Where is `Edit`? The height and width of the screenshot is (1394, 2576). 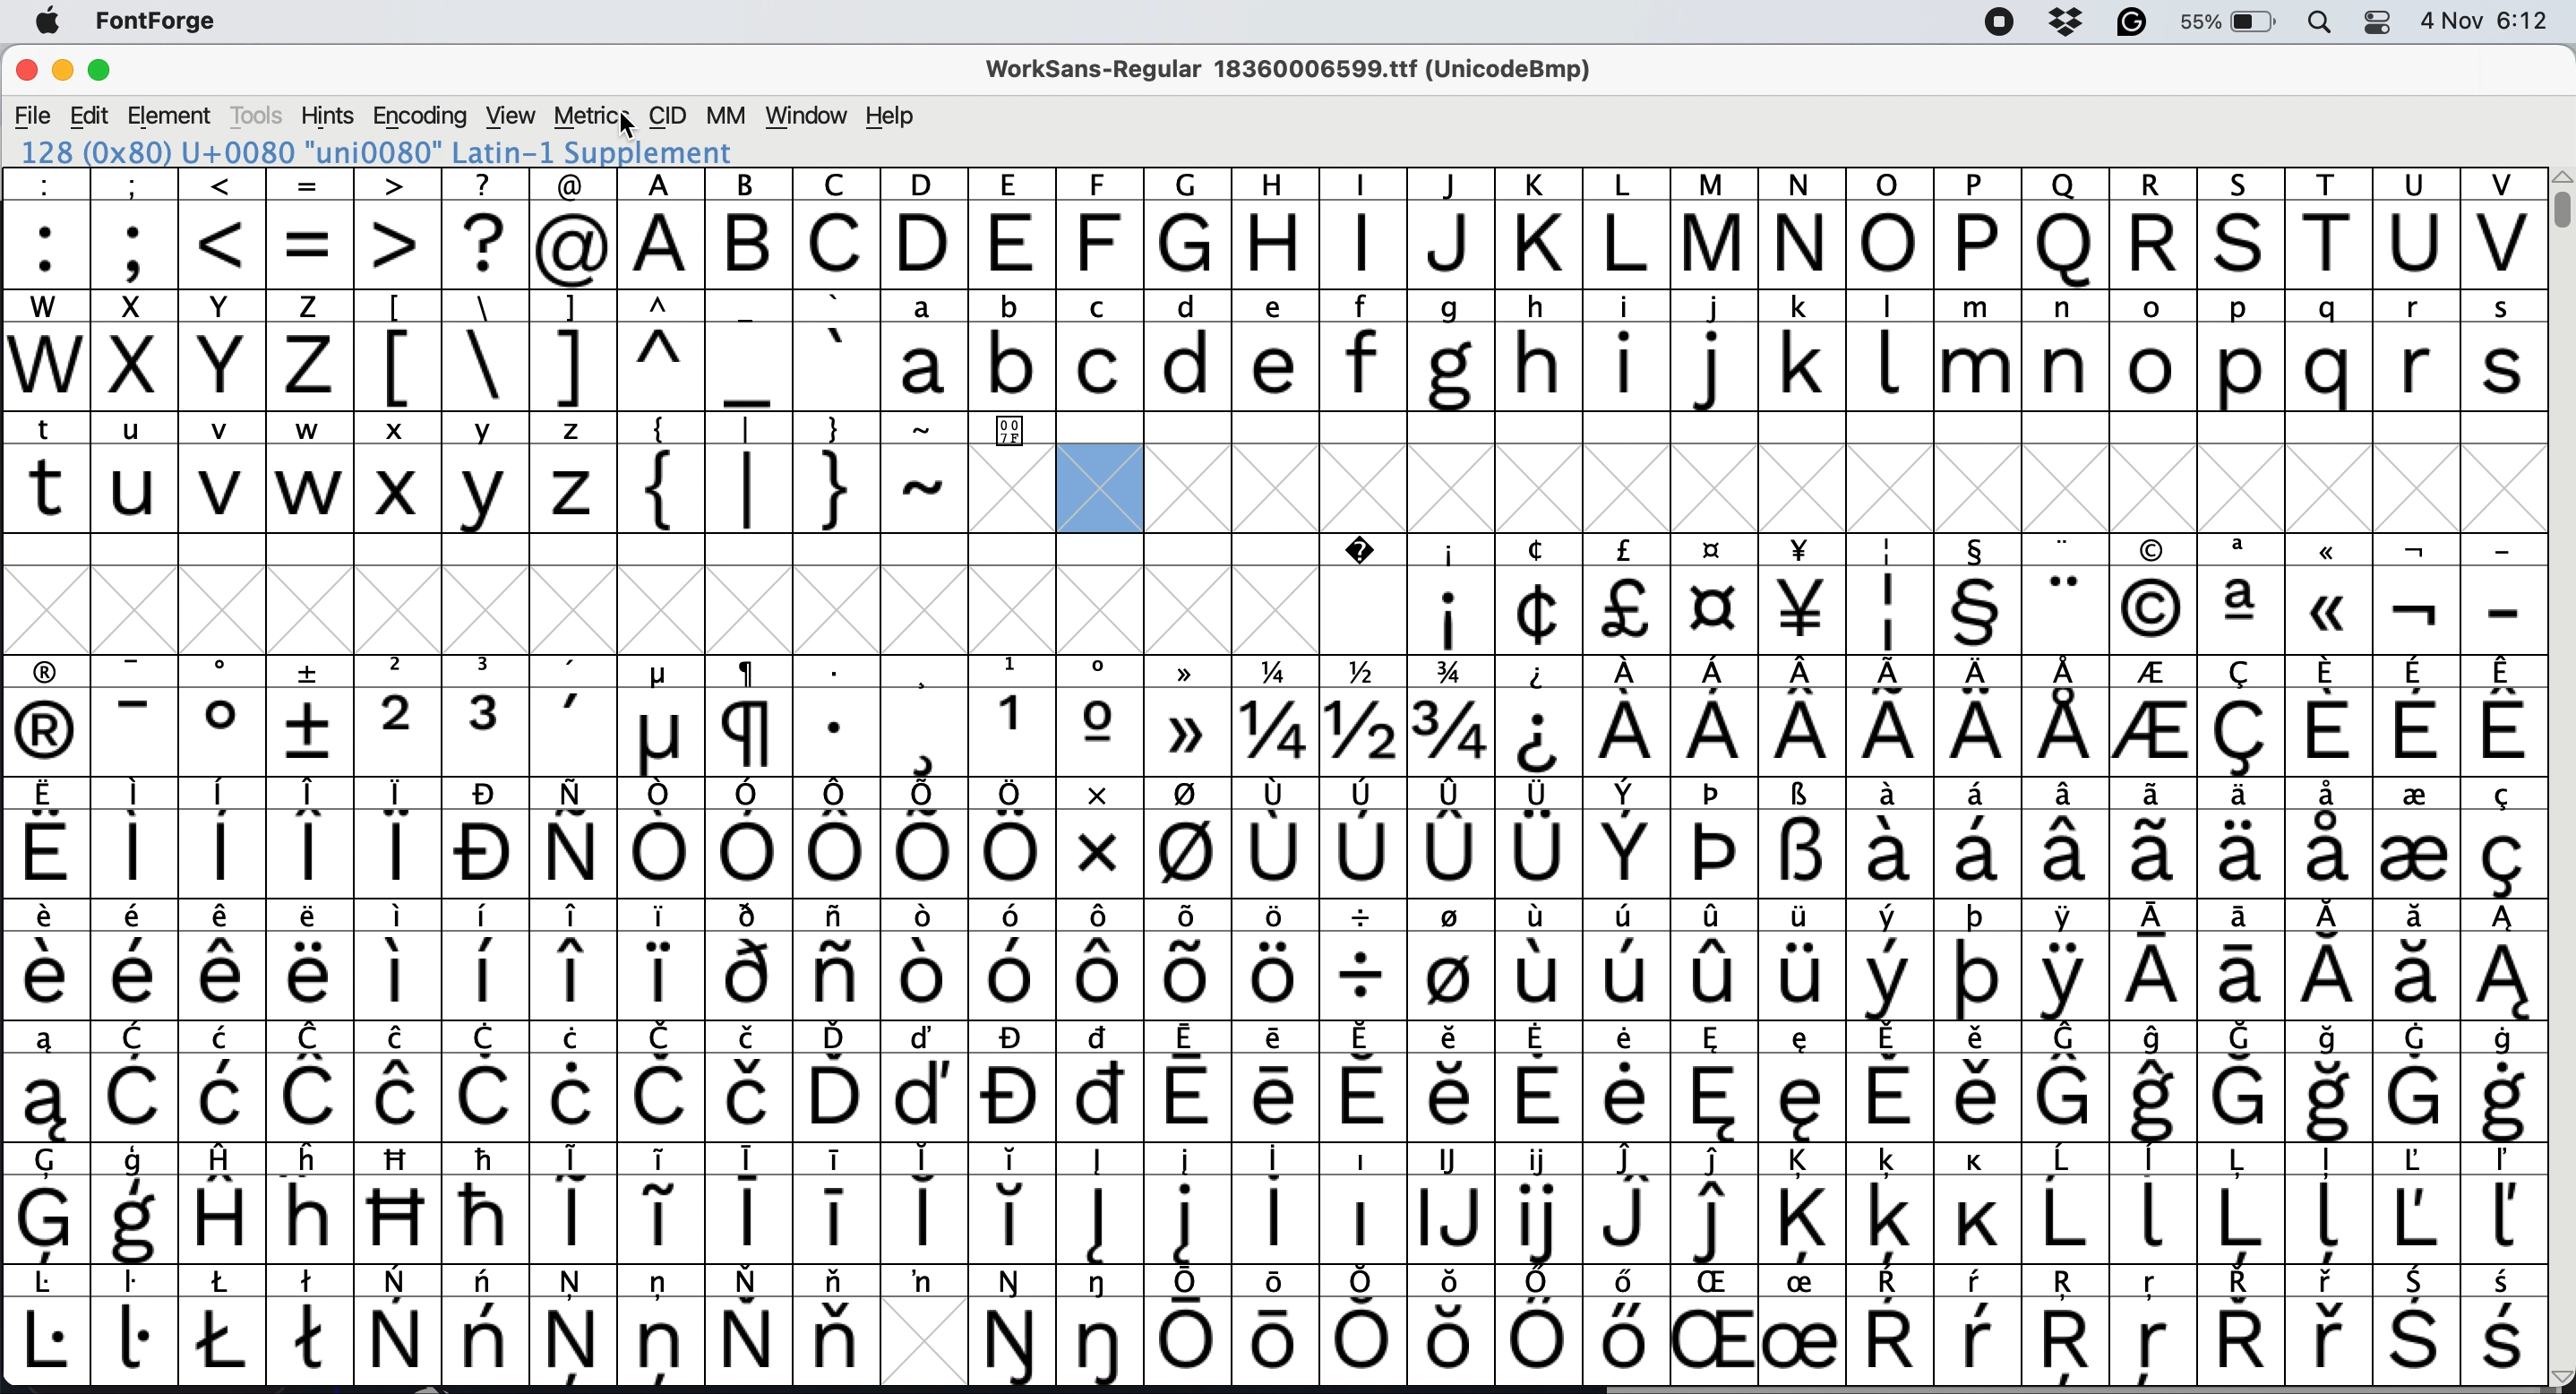 Edit is located at coordinates (95, 116).